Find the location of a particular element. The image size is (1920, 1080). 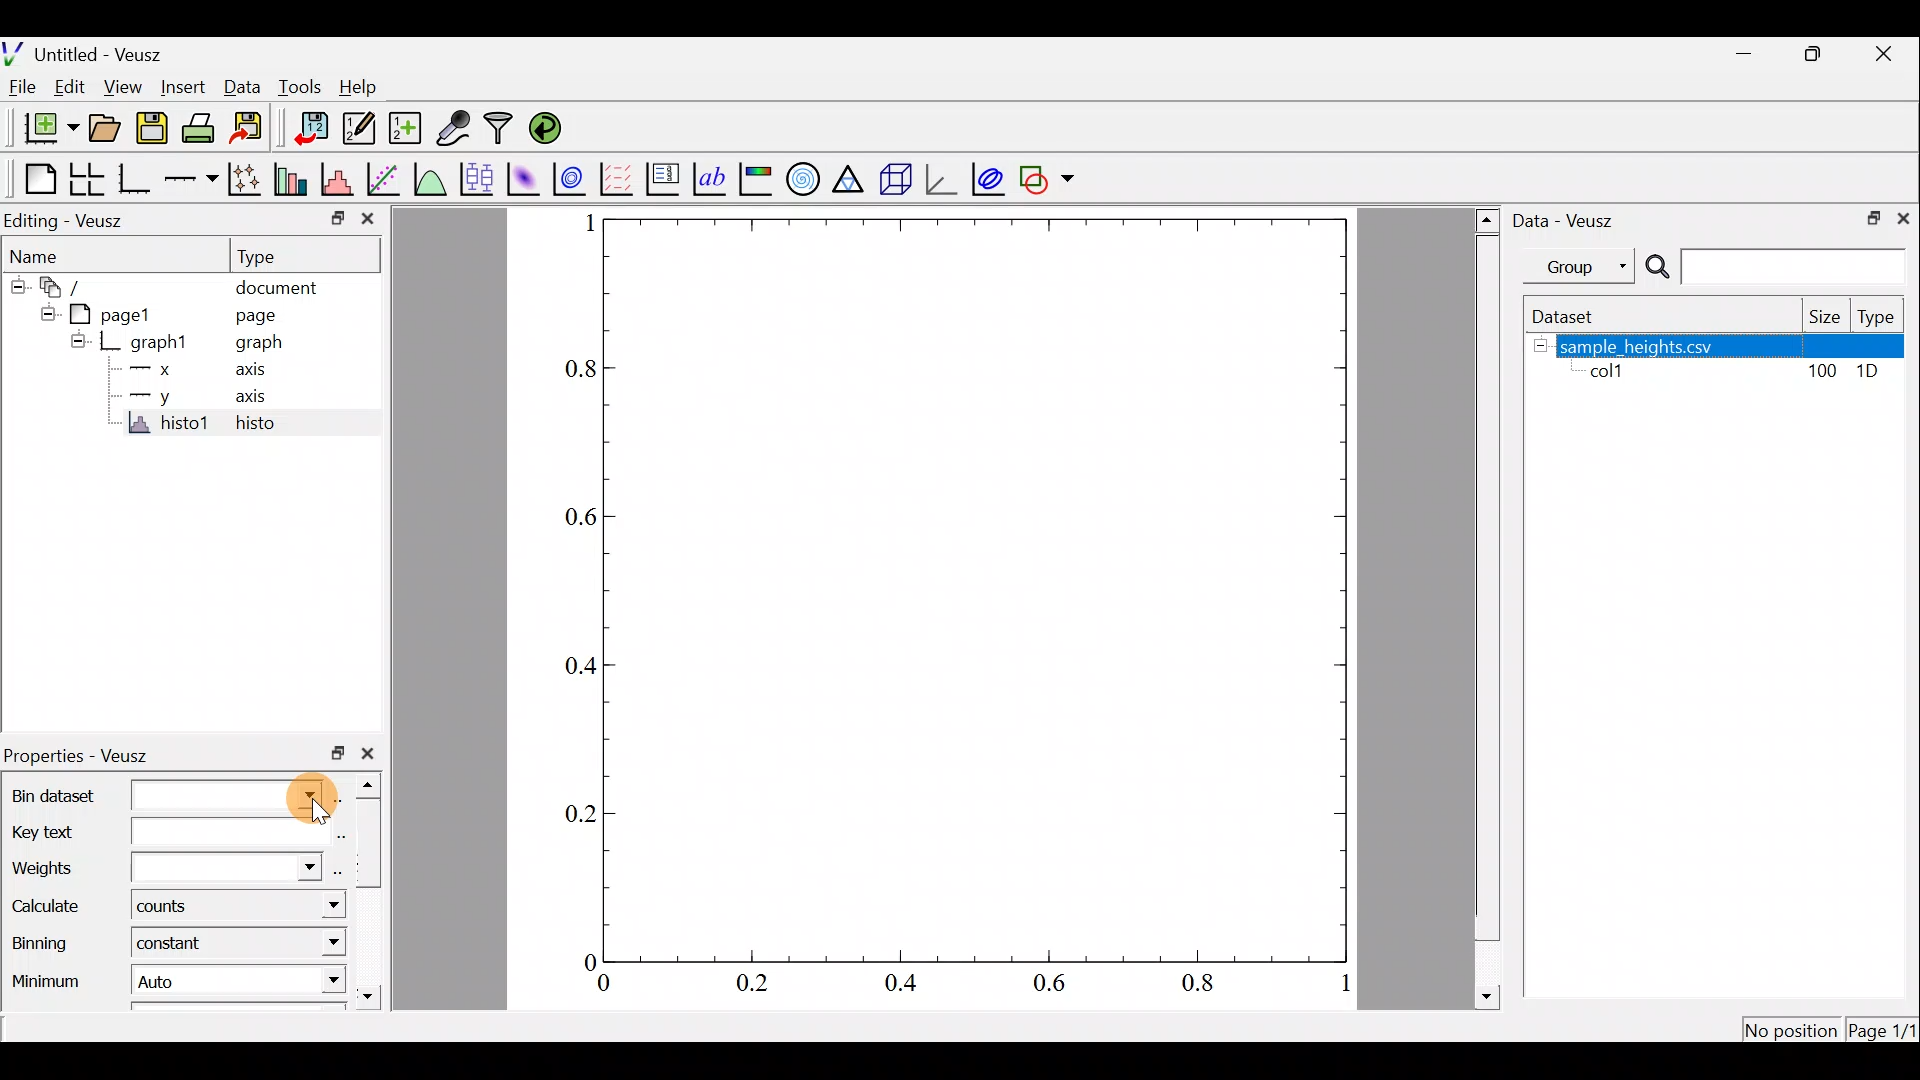

Binning is located at coordinates (48, 939).